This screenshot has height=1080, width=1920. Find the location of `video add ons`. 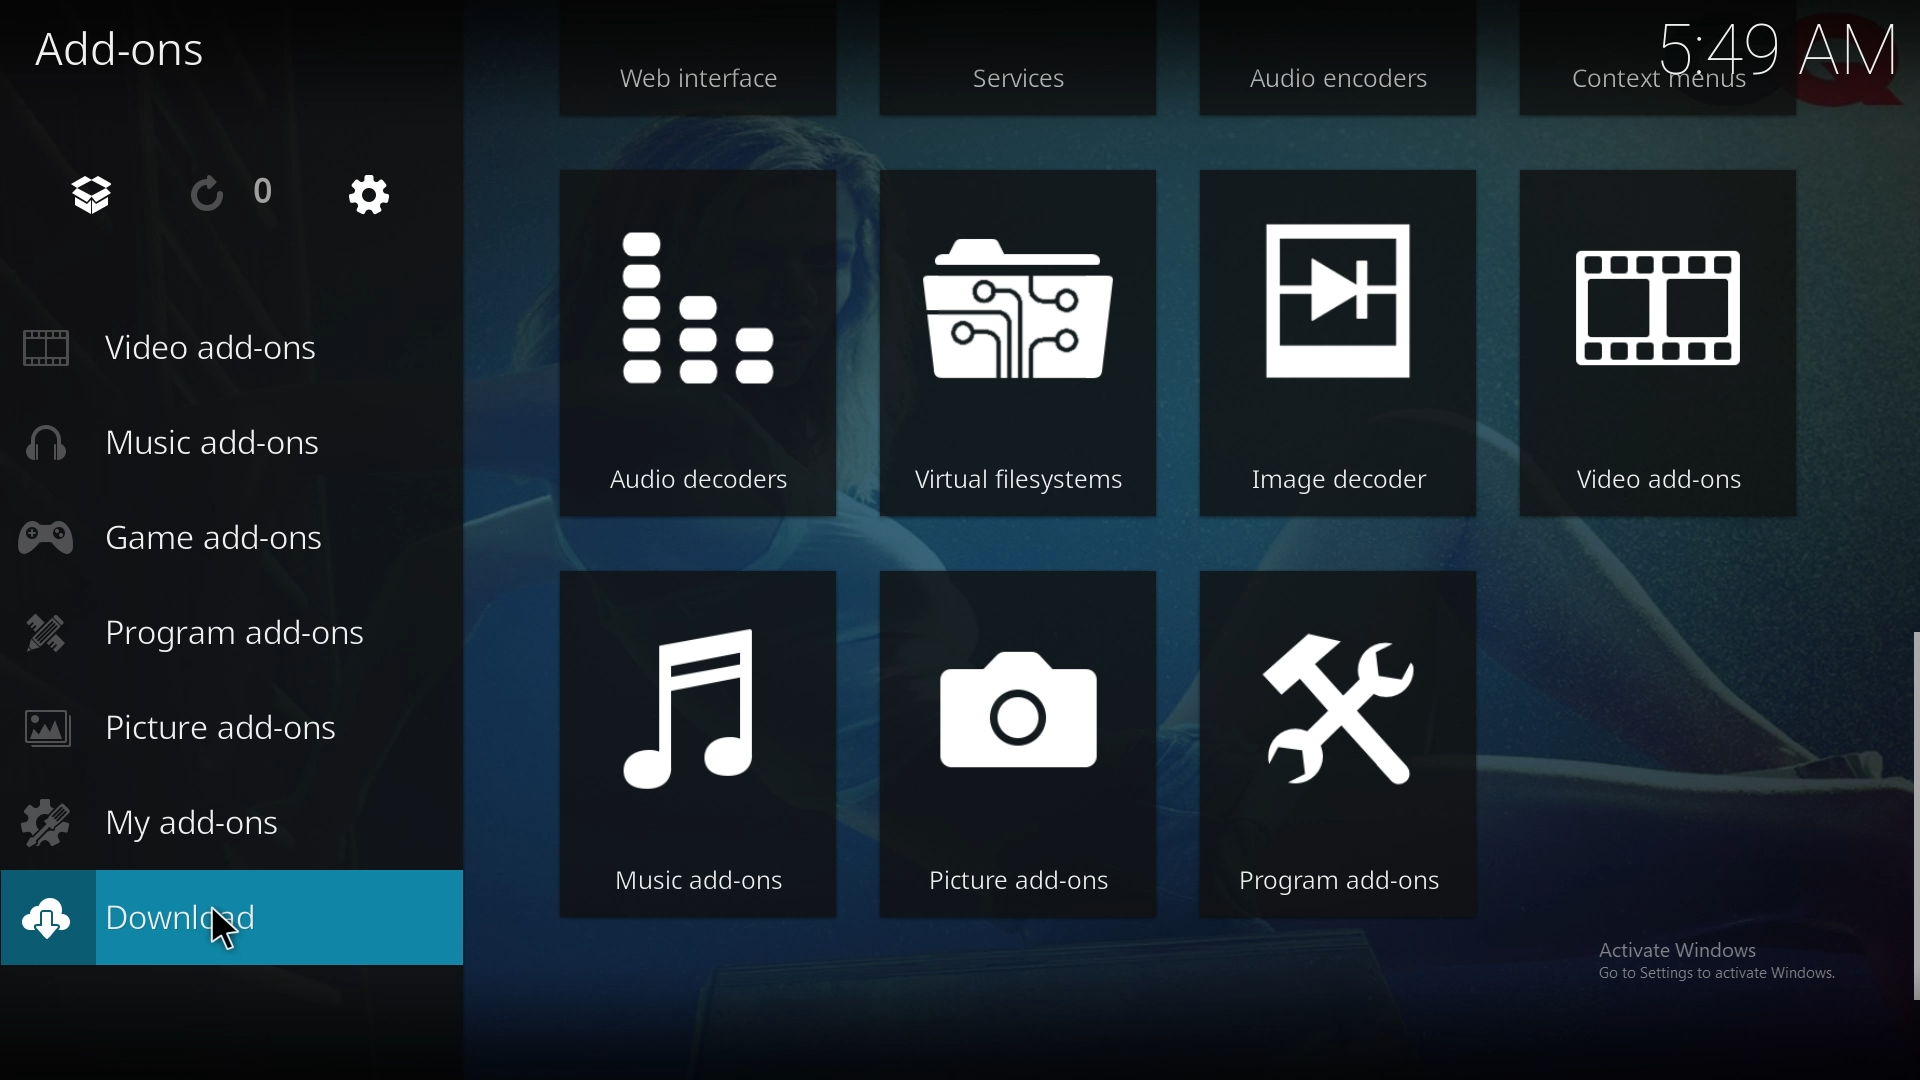

video add ons is located at coordinates (194, 348).